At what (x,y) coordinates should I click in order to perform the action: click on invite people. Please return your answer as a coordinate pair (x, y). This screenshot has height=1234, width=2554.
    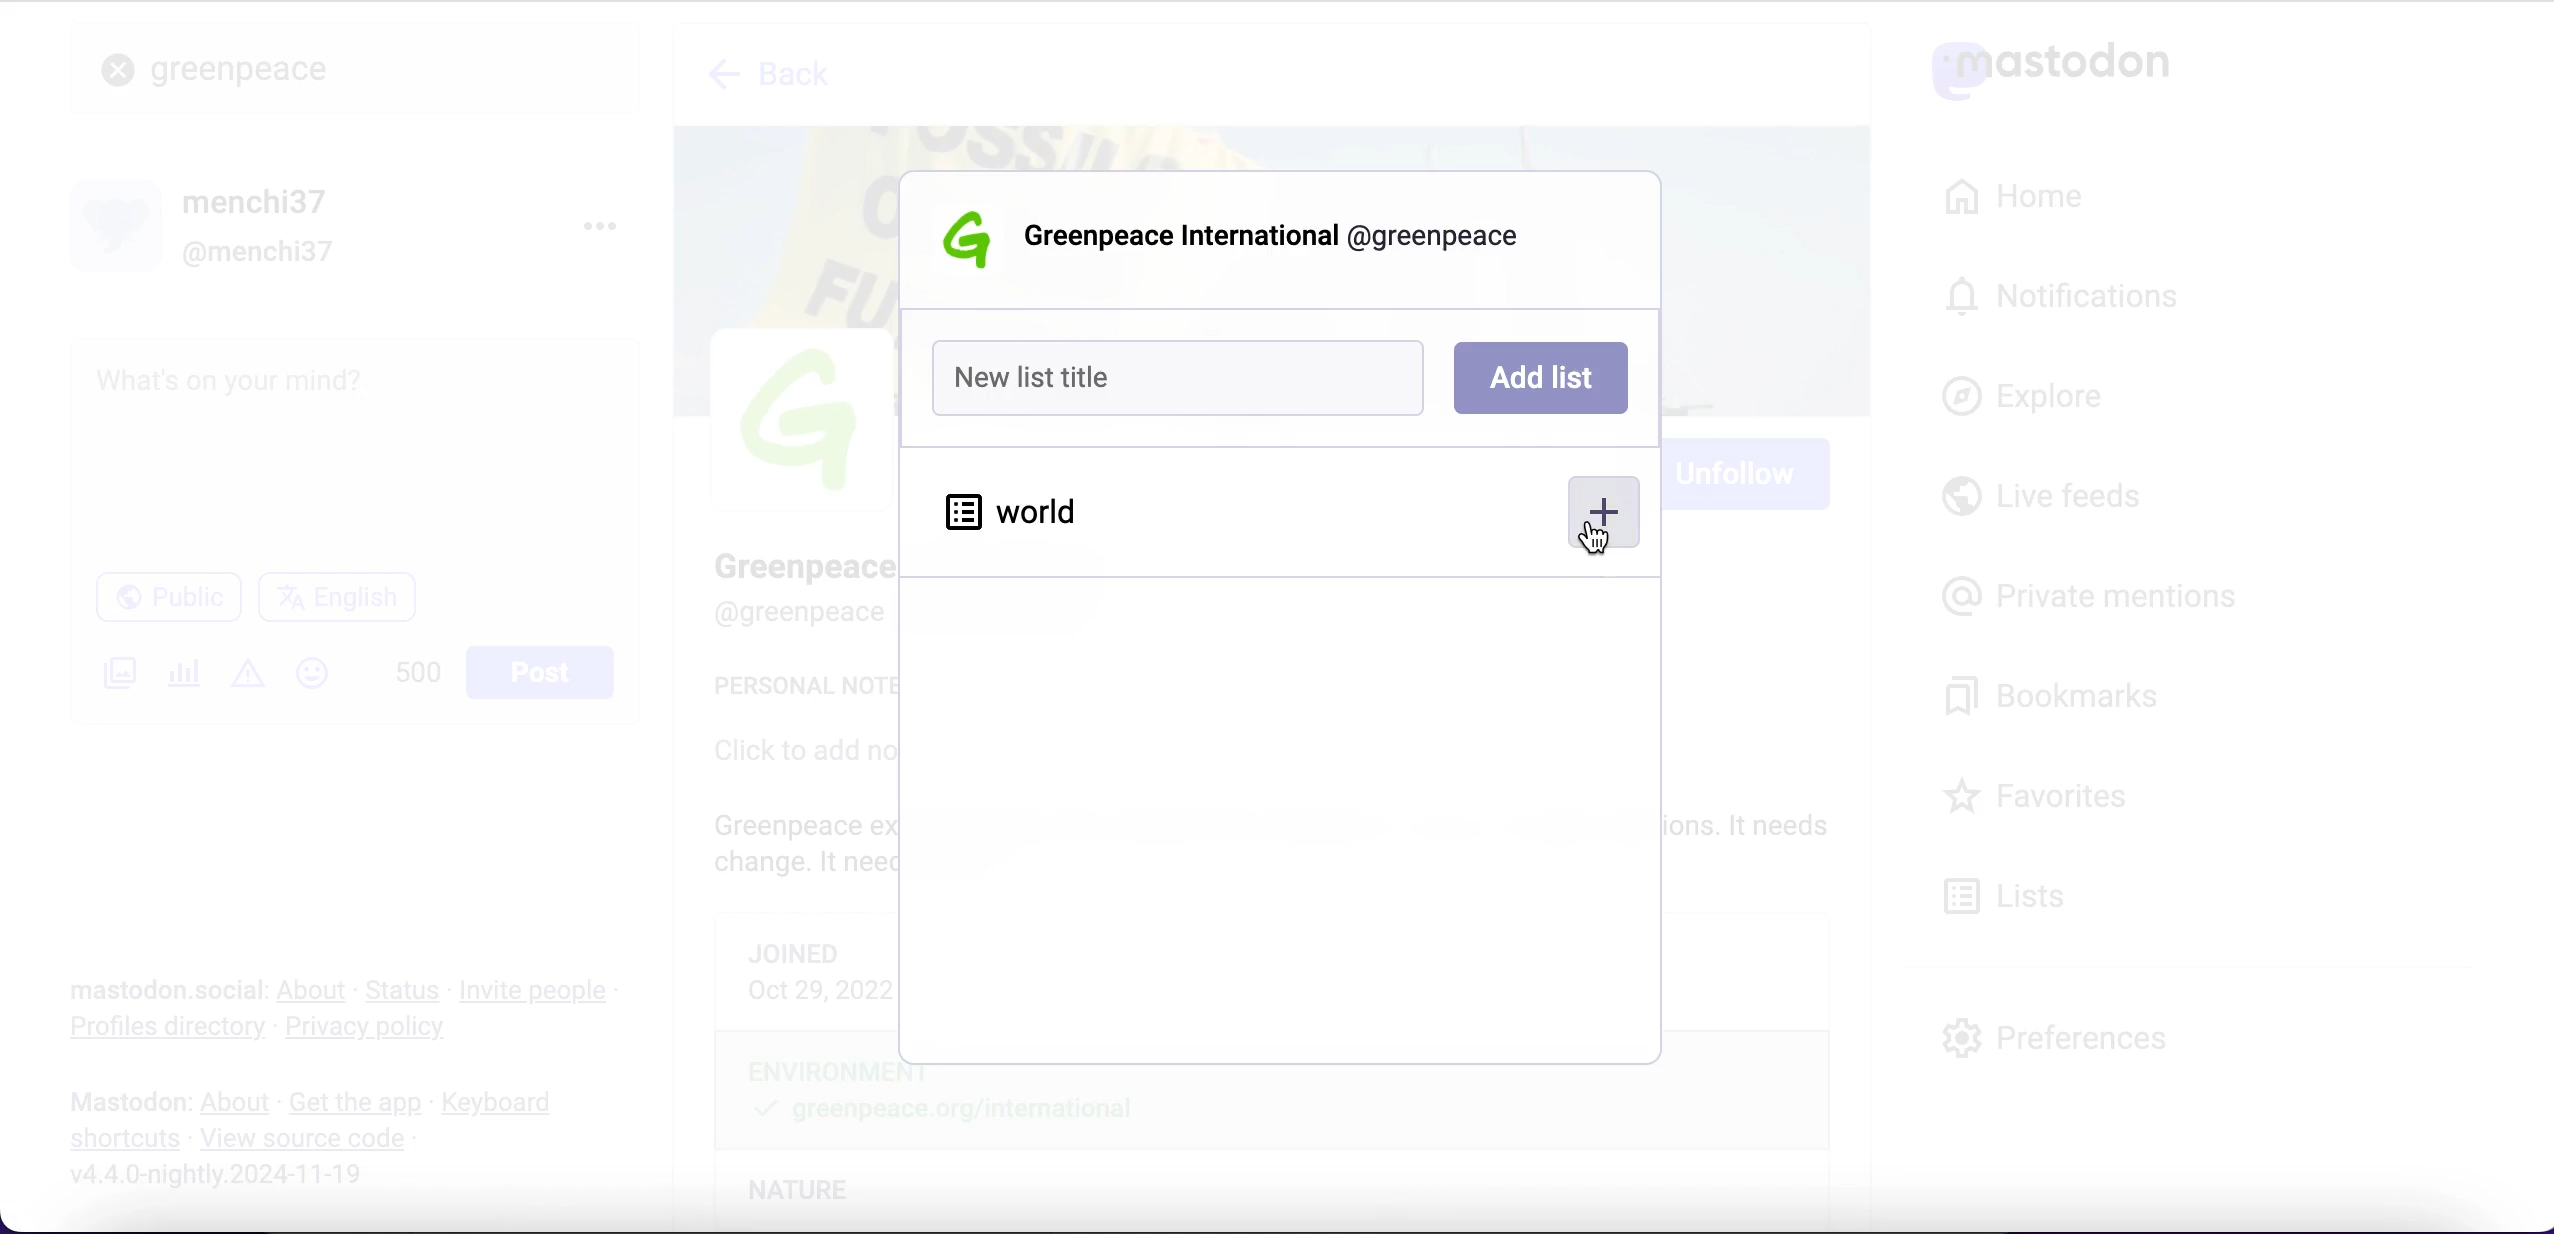
    Looking at the image, I should click on (544, 991).